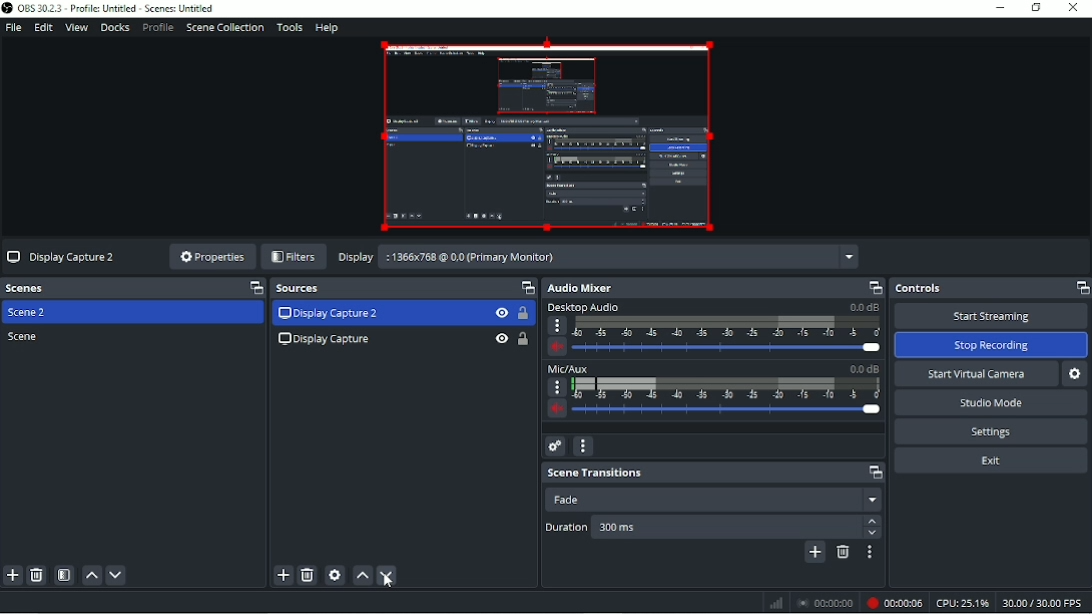 This screenshot has height=614, width=1092. What do you see at coordinates (281, 574) in the screenshot?
I see `Add source` at bounding box center [281, 574].